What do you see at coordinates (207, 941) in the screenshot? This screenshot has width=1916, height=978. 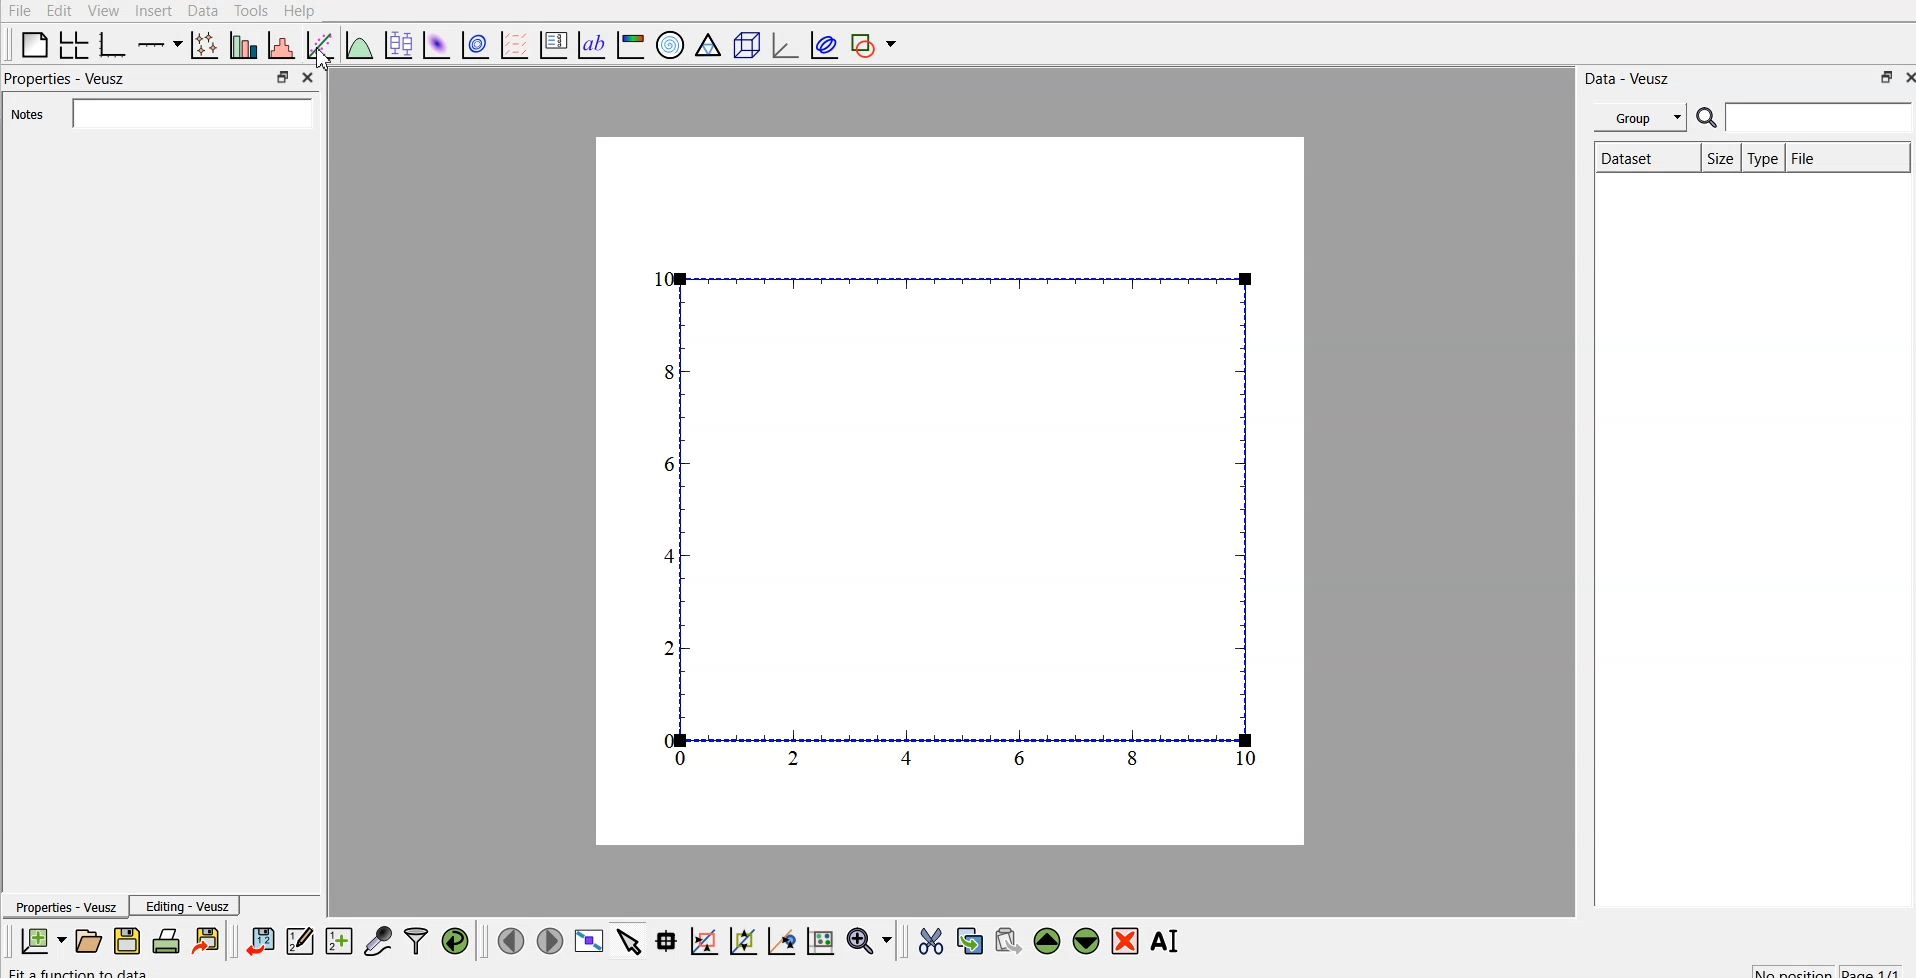 I see `print the document` at bounding box center [207, 941].